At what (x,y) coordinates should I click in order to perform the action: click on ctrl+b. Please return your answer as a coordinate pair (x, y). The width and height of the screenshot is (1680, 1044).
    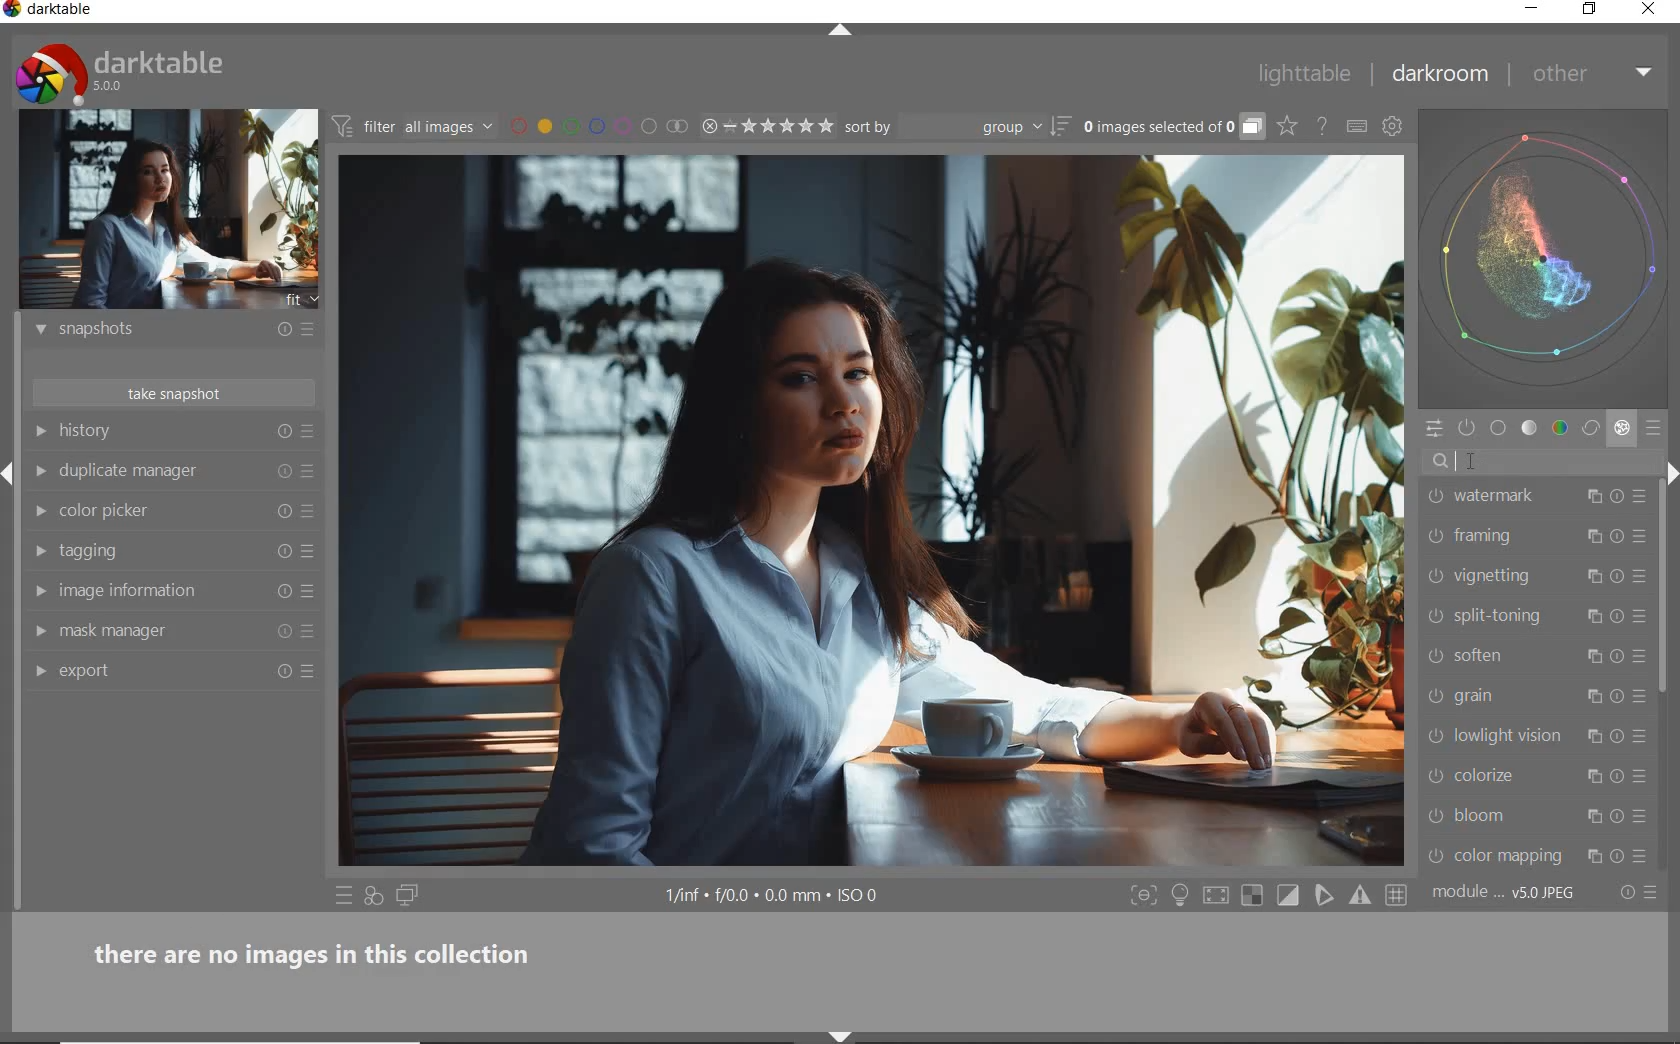
    Looking at the image, I should click on (1182, 895).